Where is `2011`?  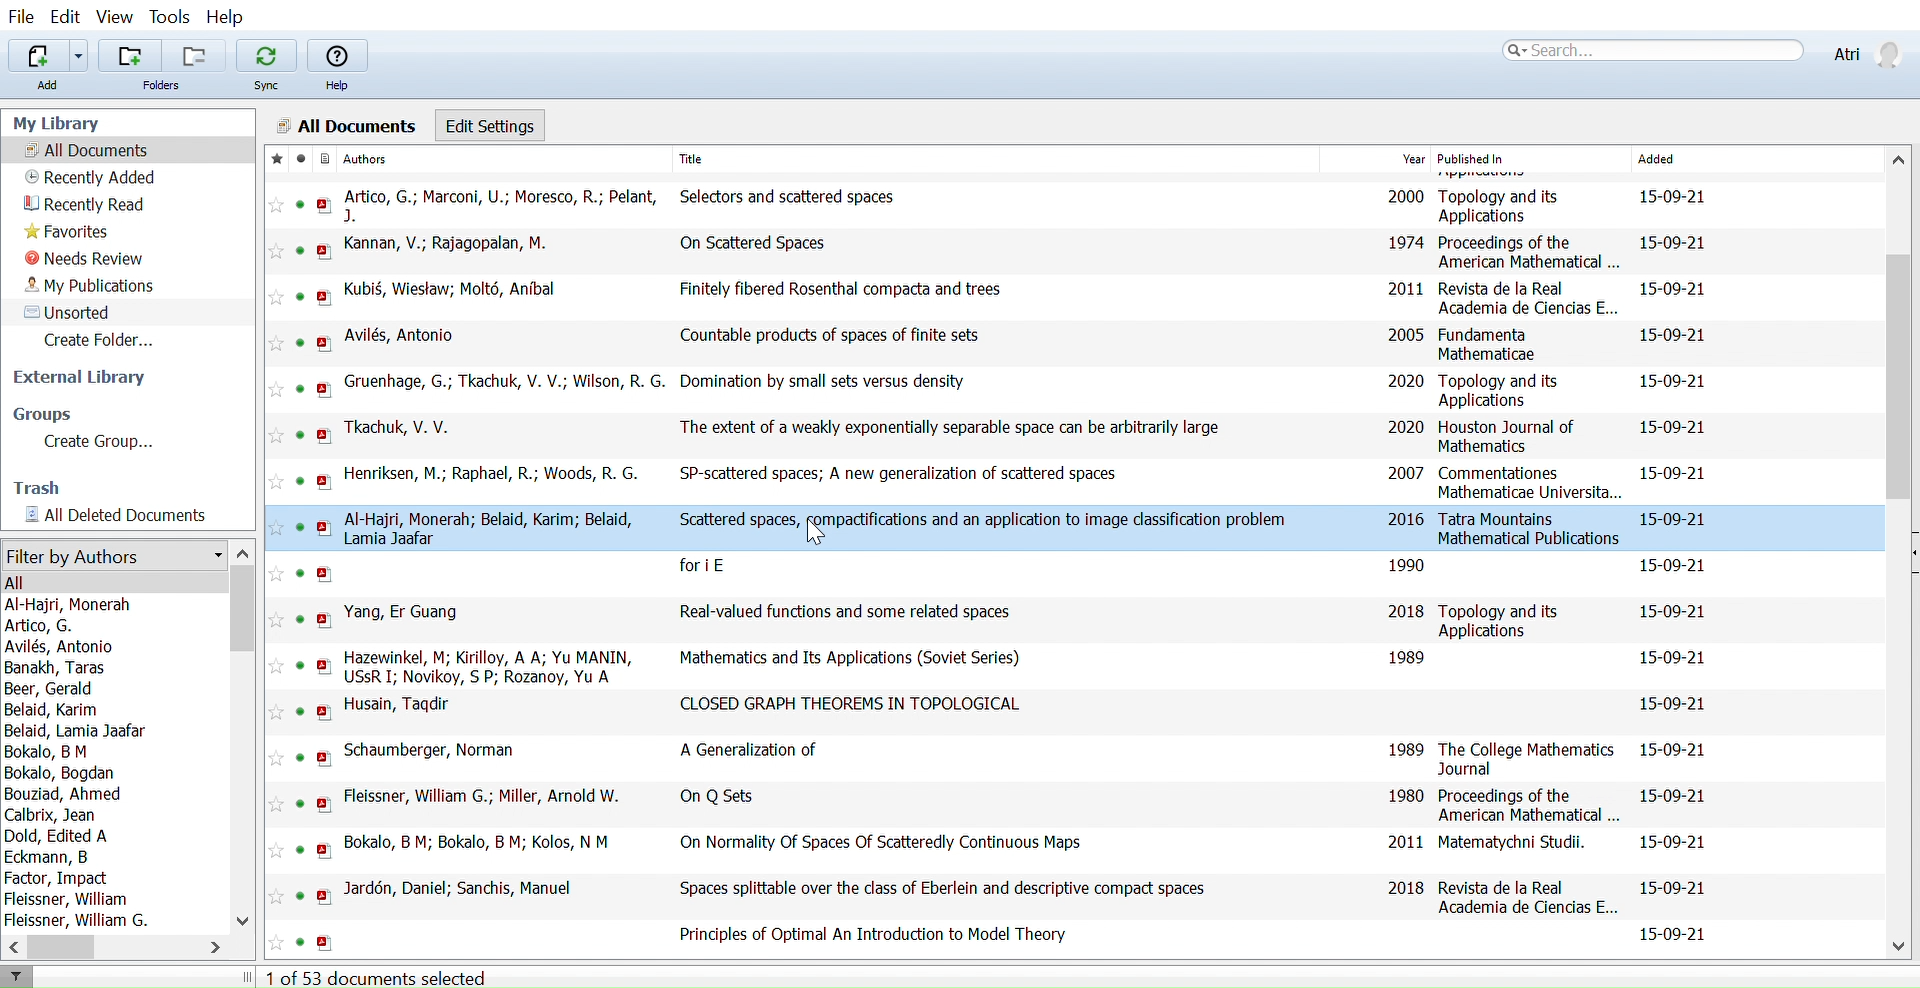
2011 is located at coordinates (1403, 291).